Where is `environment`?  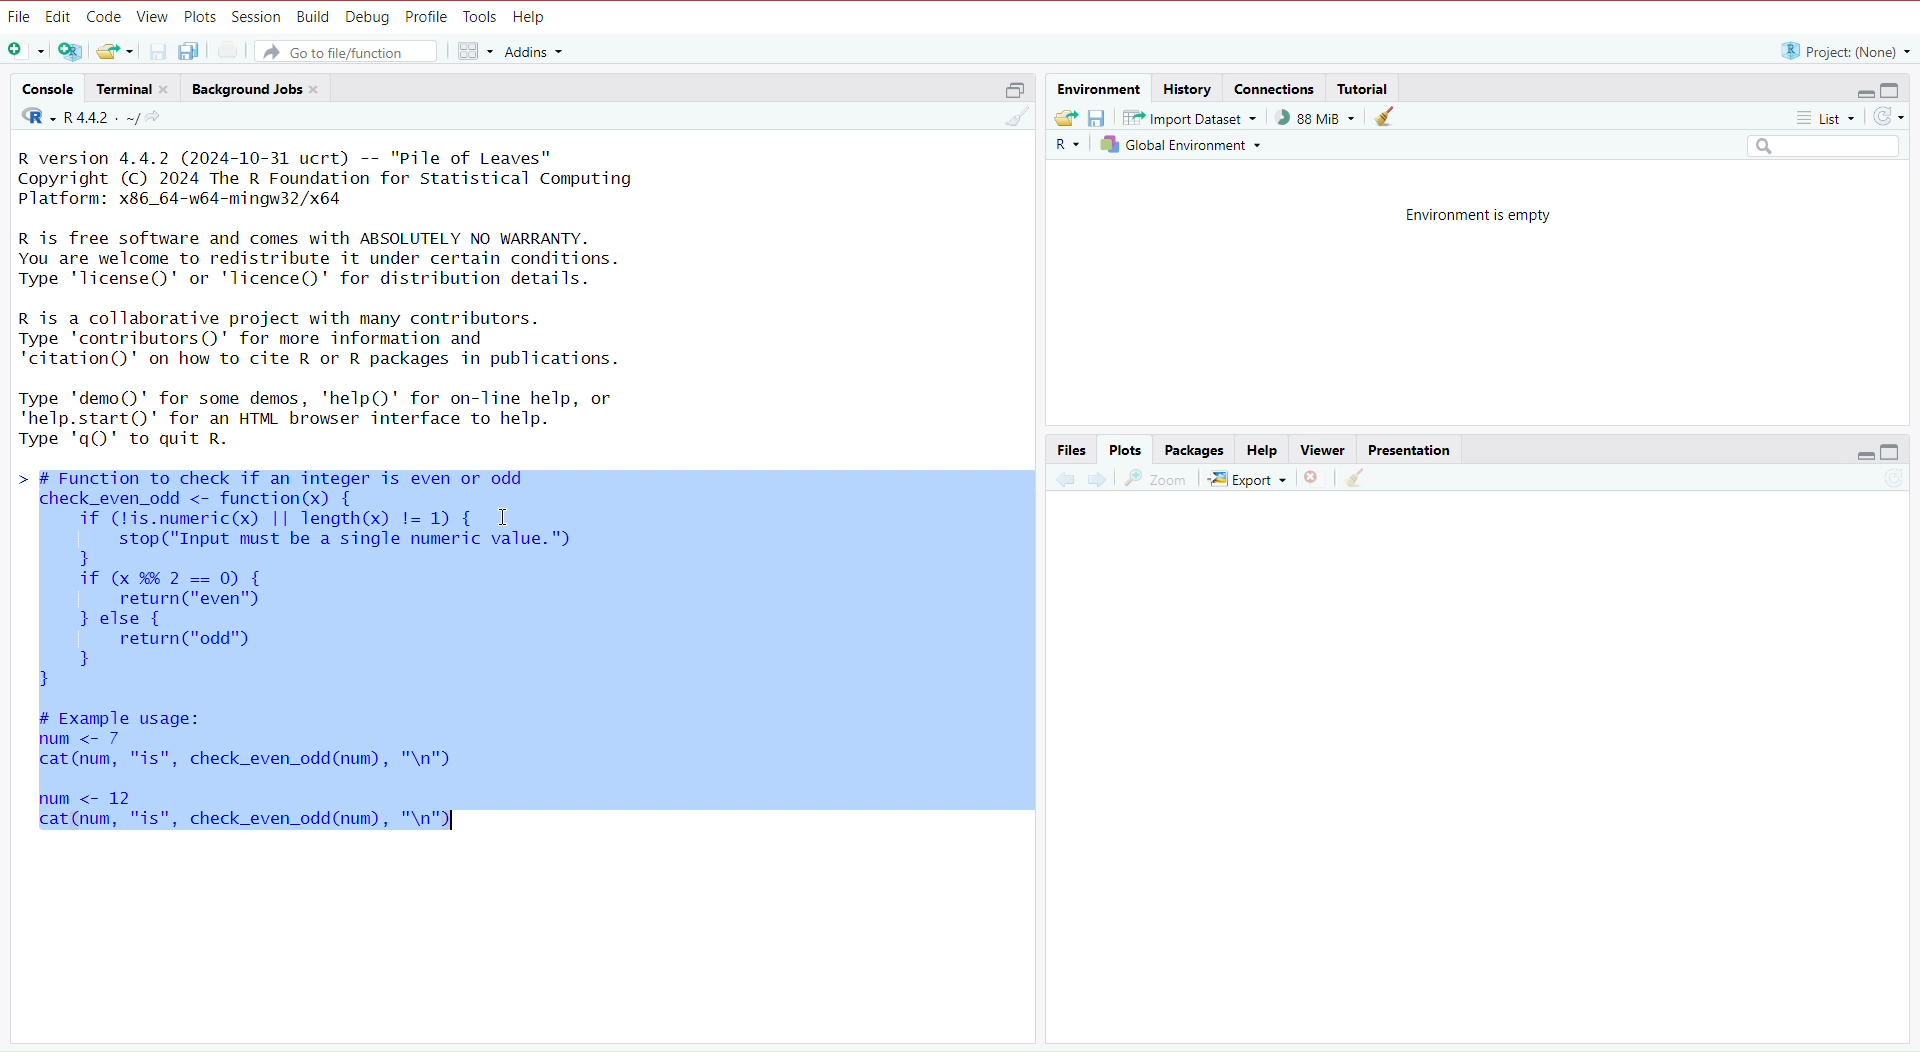
environment is located at coordinates (1100, 89).